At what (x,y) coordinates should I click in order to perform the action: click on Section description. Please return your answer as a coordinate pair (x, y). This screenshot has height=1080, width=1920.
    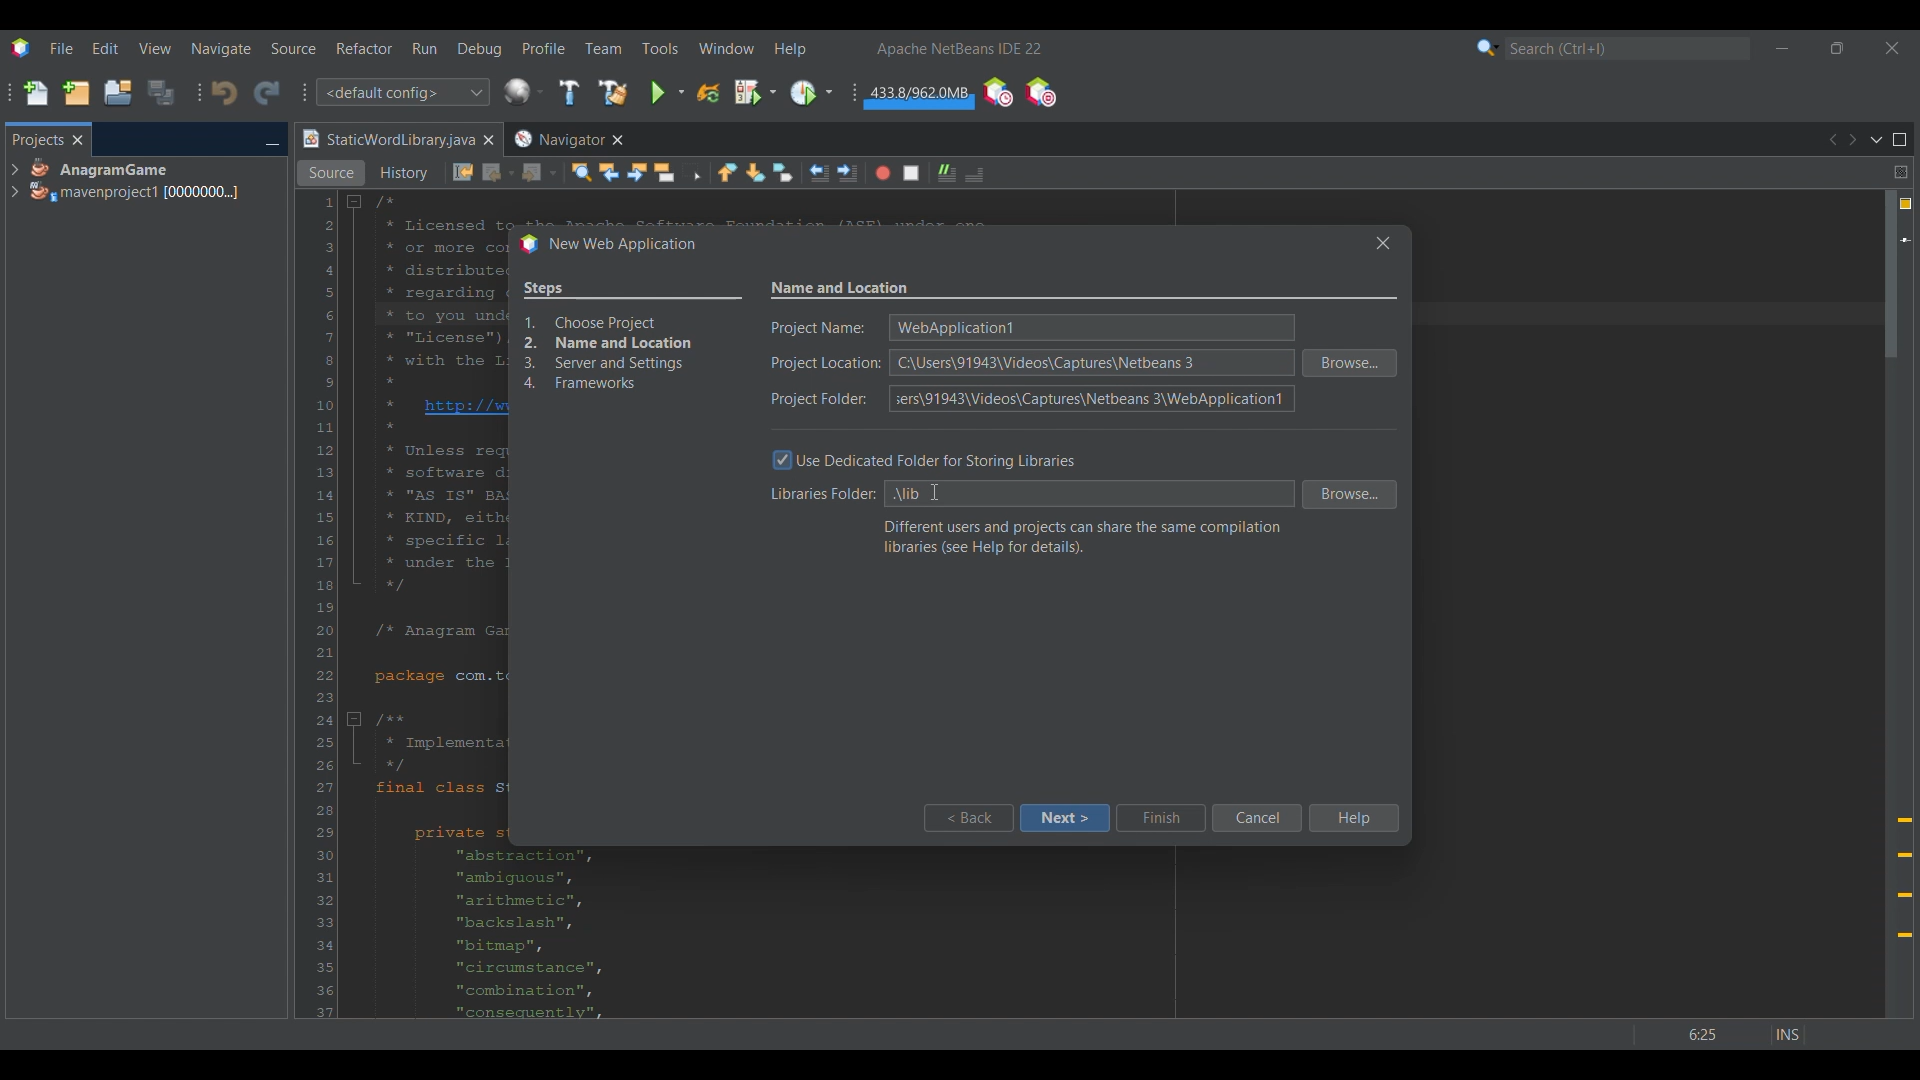
    Looking at the image, I should click on (1082, 537).